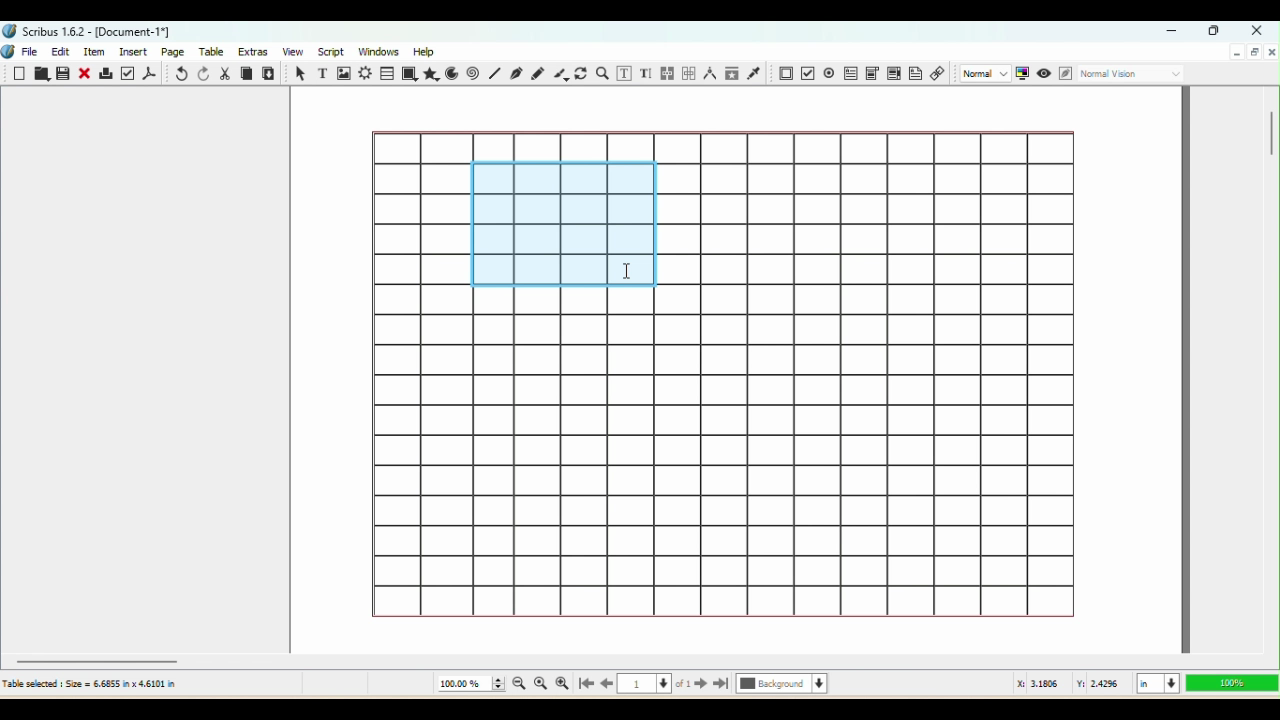 The image size is (1280, 720). Describe the element at coordinates (708, 74) in the screenshot. I see `Measurements` at that location.